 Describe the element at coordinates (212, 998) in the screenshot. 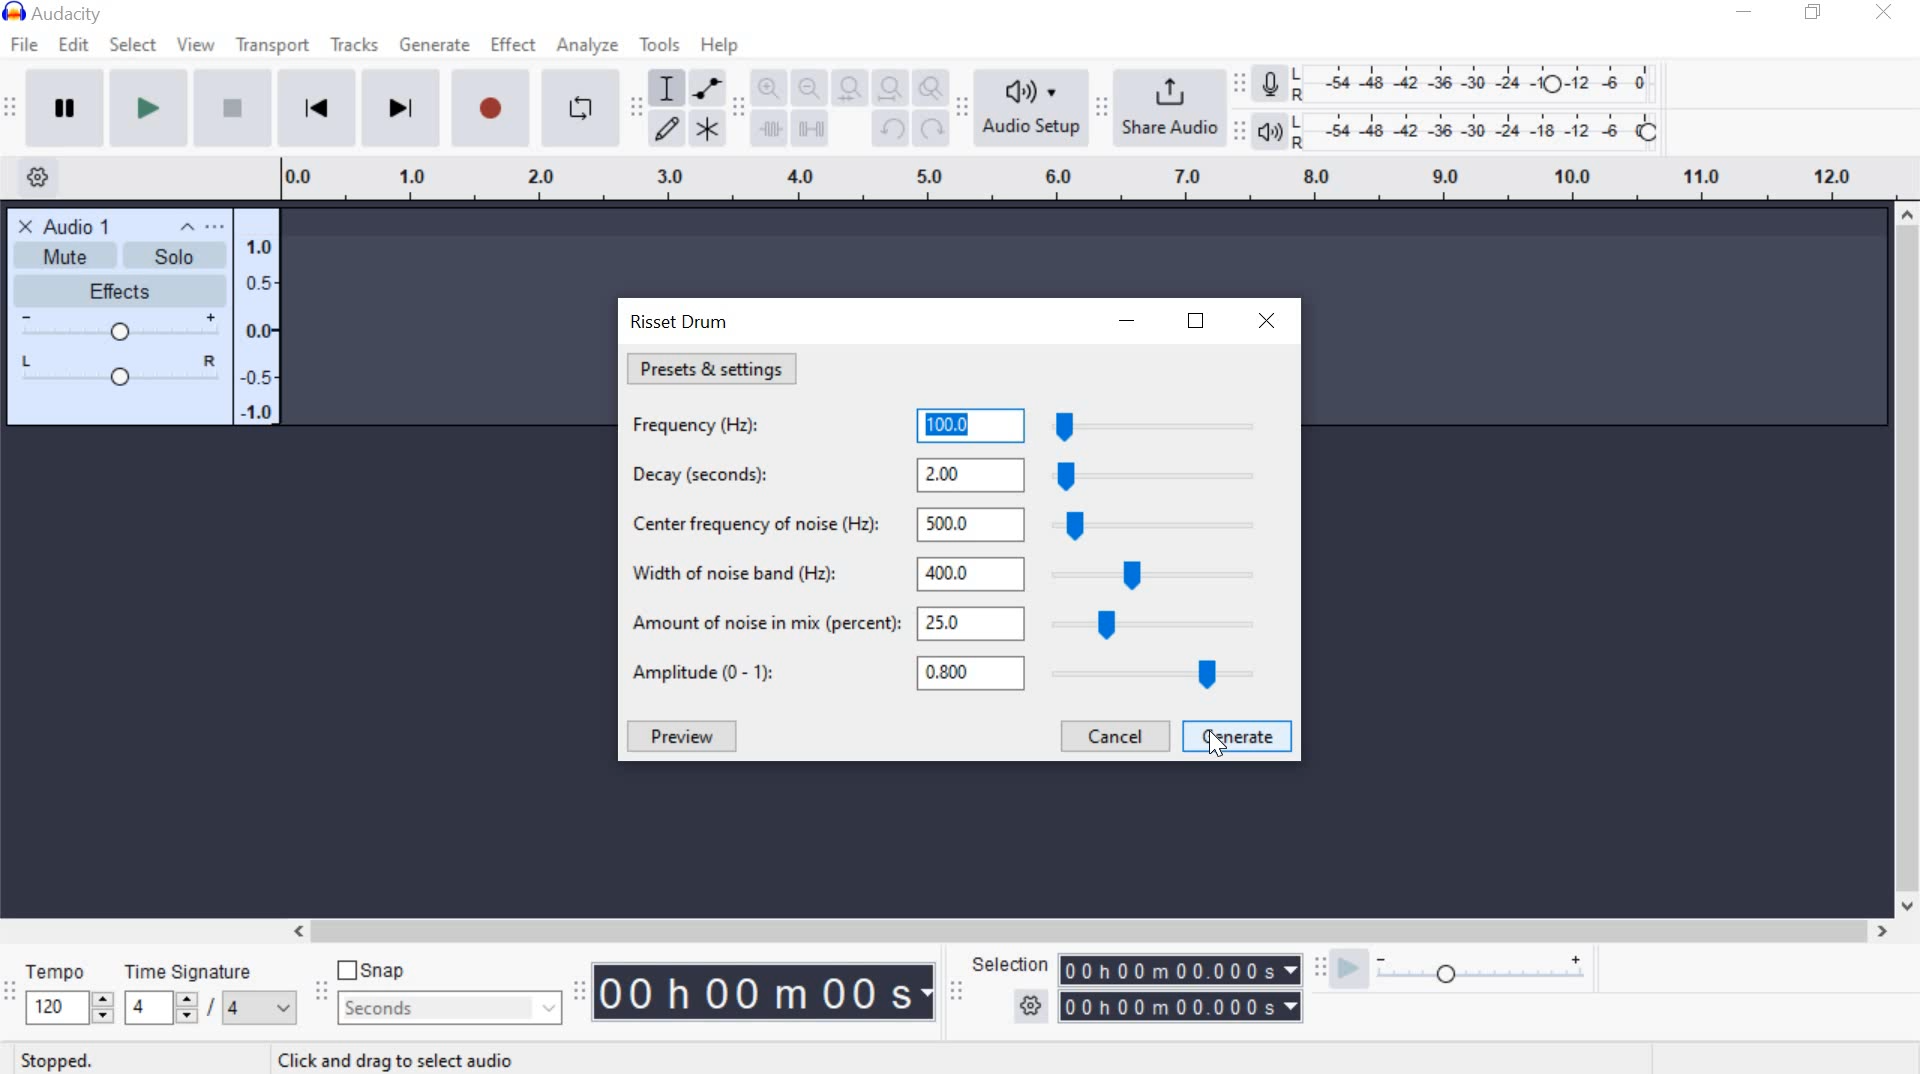

I see `Time signature` at that location.